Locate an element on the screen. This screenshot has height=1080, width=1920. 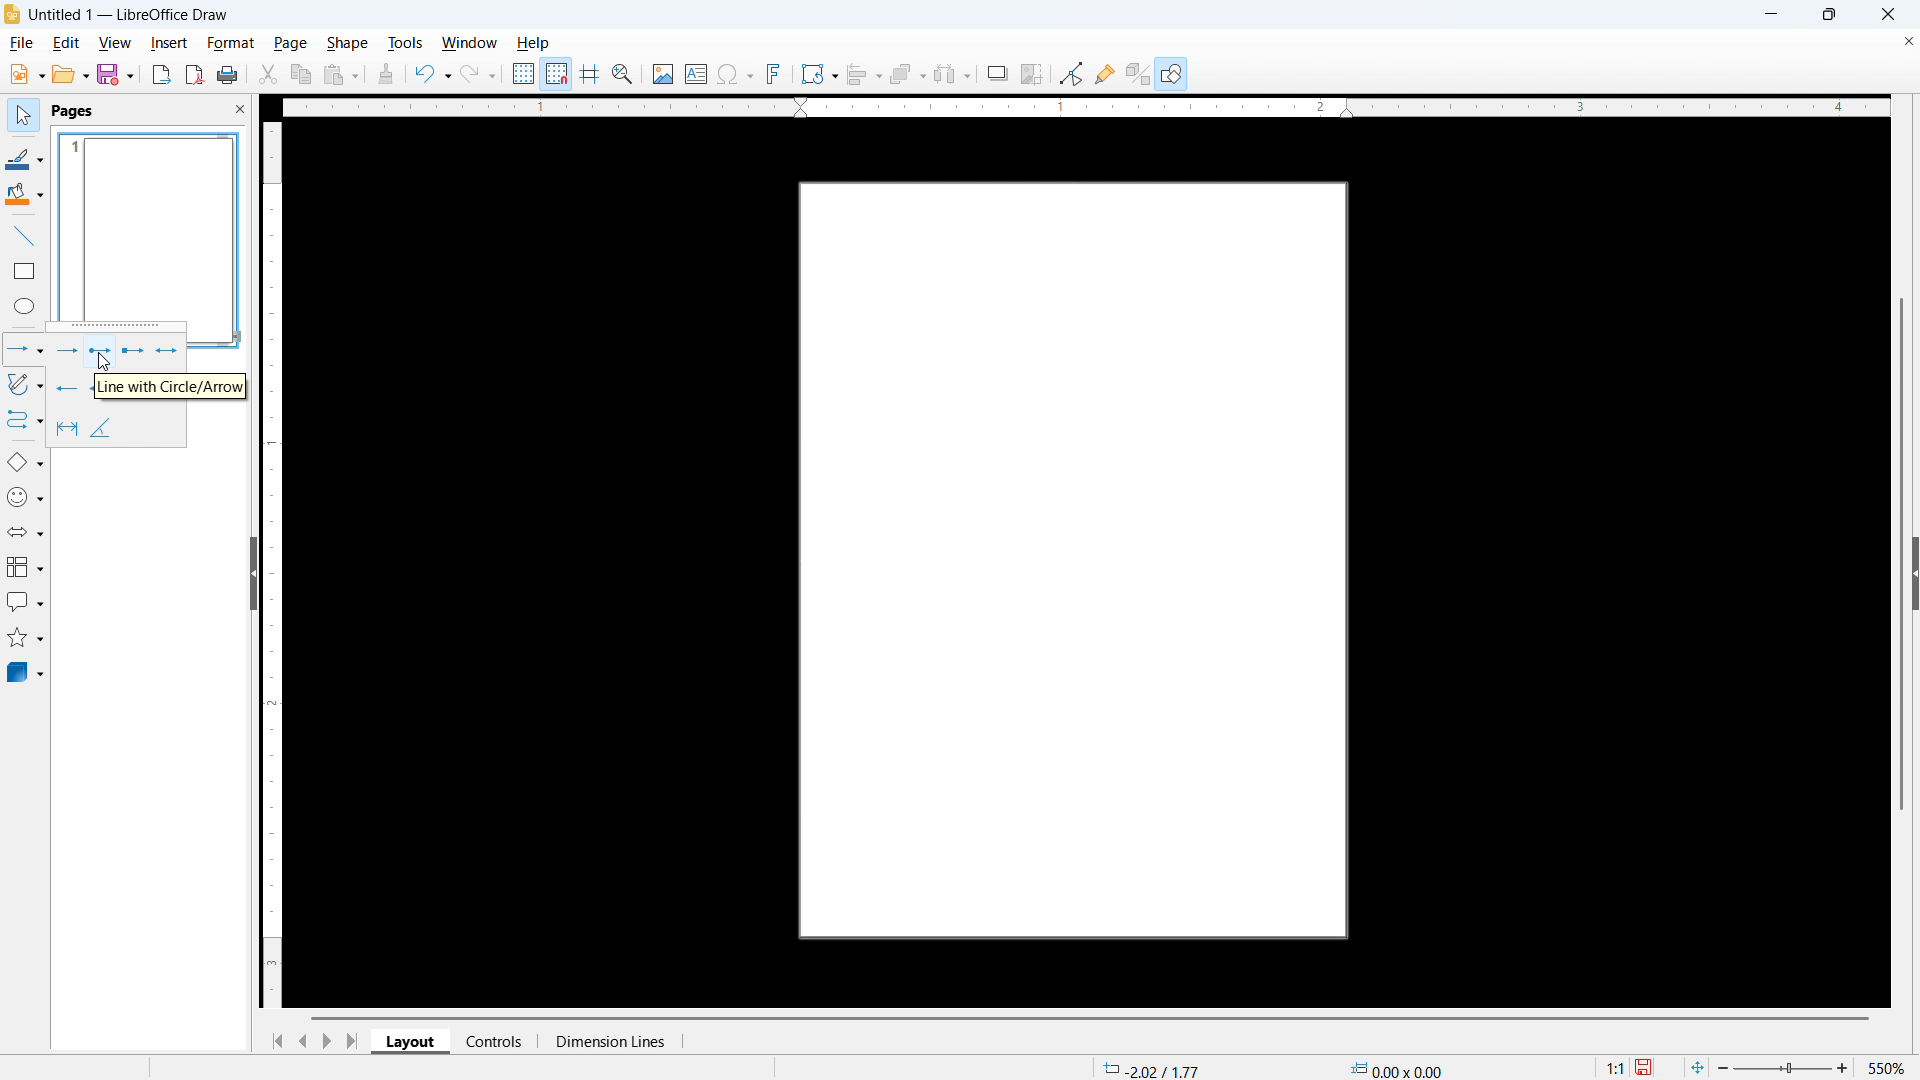
Next page  is located at coordinates (326, 1041).